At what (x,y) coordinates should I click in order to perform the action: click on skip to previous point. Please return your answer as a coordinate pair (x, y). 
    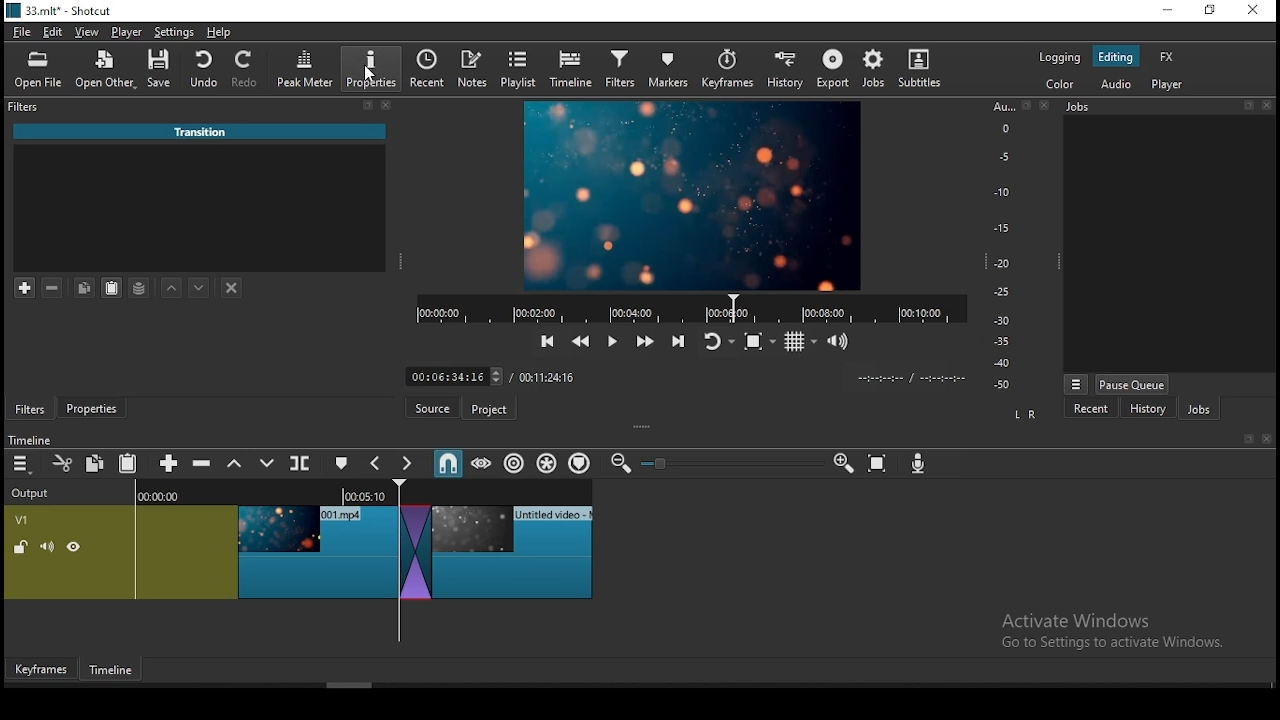
    Looking at the image, I should click on (545, 342).